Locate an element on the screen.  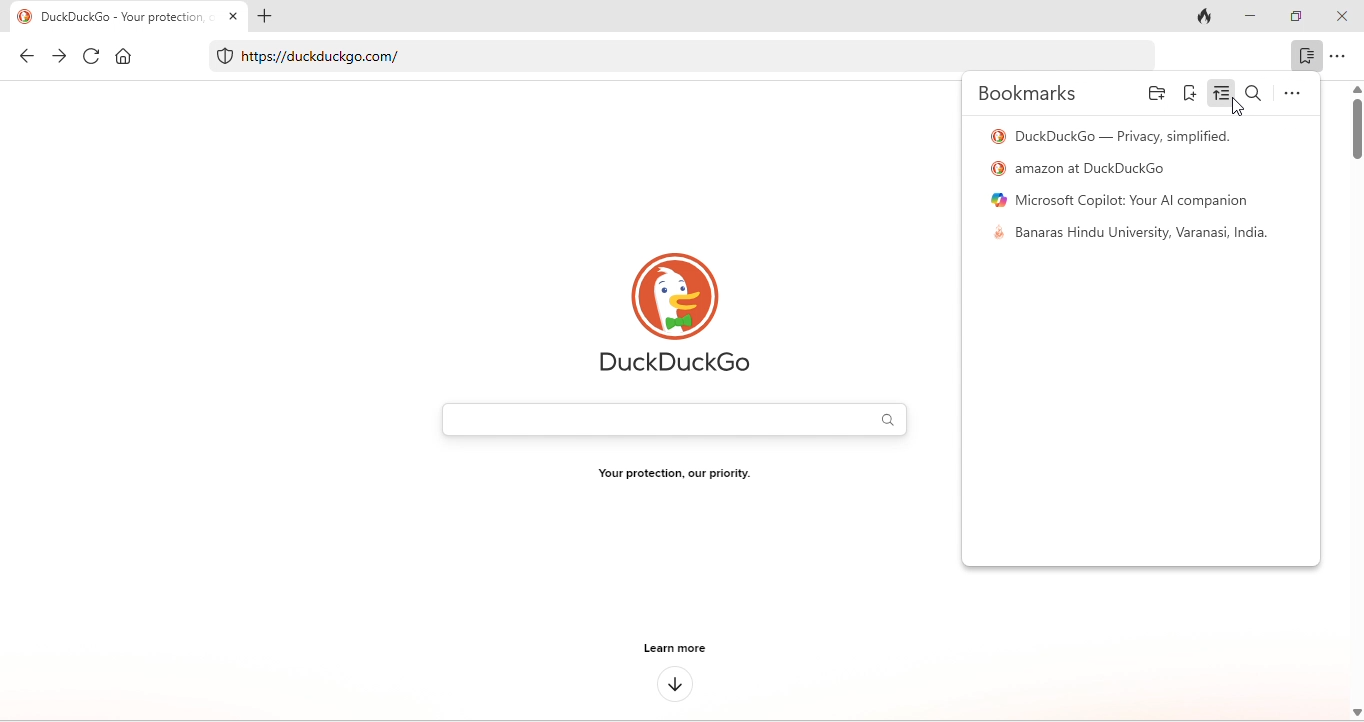
home is located at coordinates (127, 60).